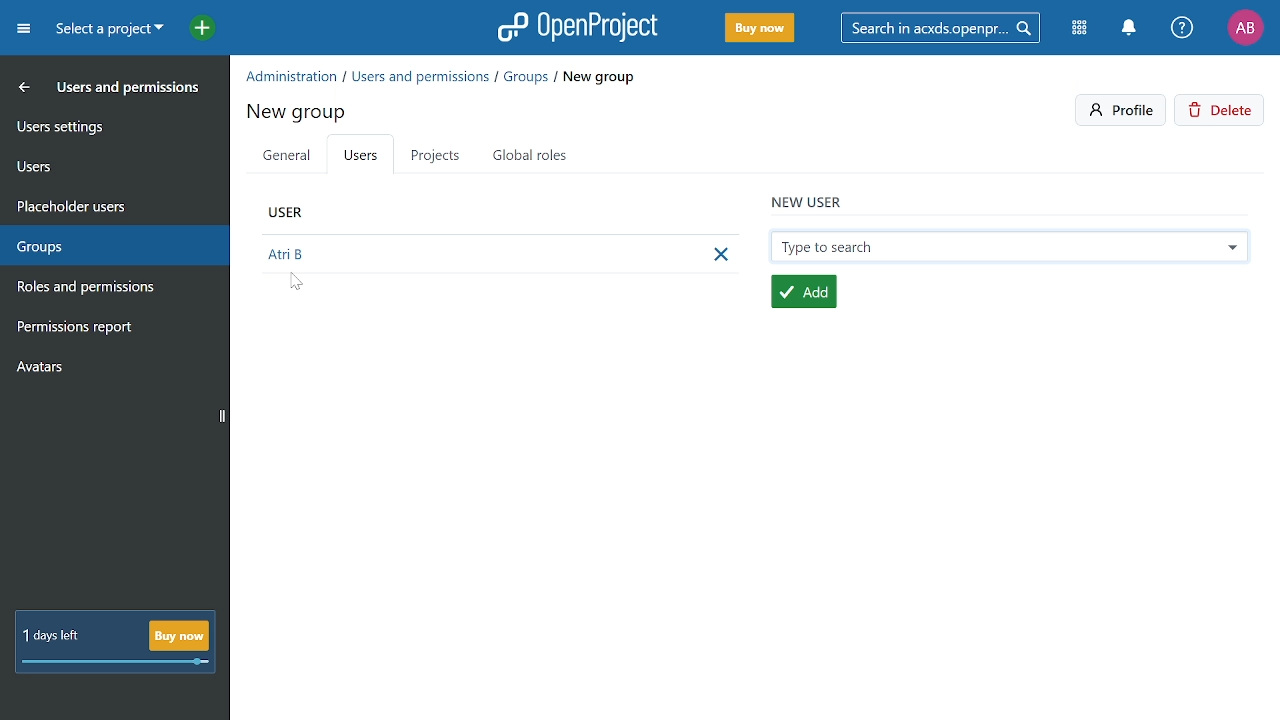 This screenshot has width=1280, height=720. I want to click on Current project, so click(107, 31).